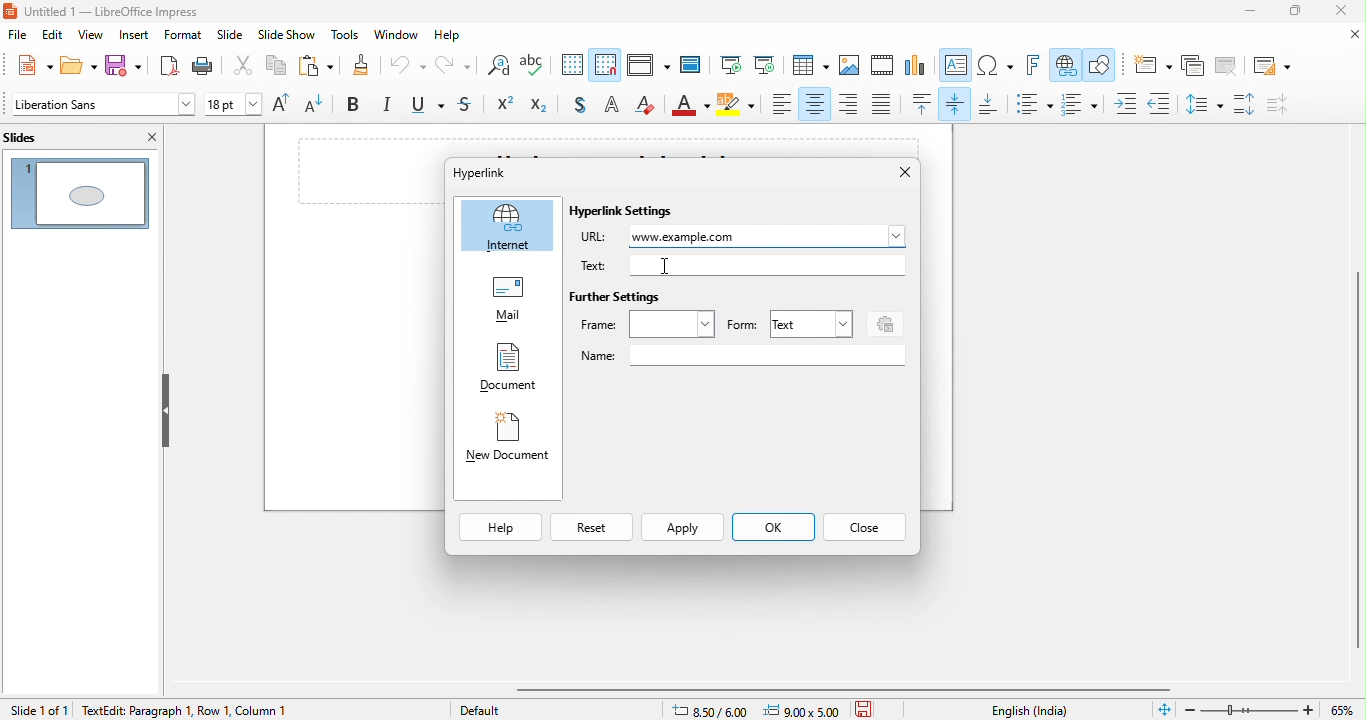 The height and width of the screenshot is (720, 1366). What do you see at coordinates (730, 66) in the screenshot?
I see `start from first slide` at bounding box center [730, 66].